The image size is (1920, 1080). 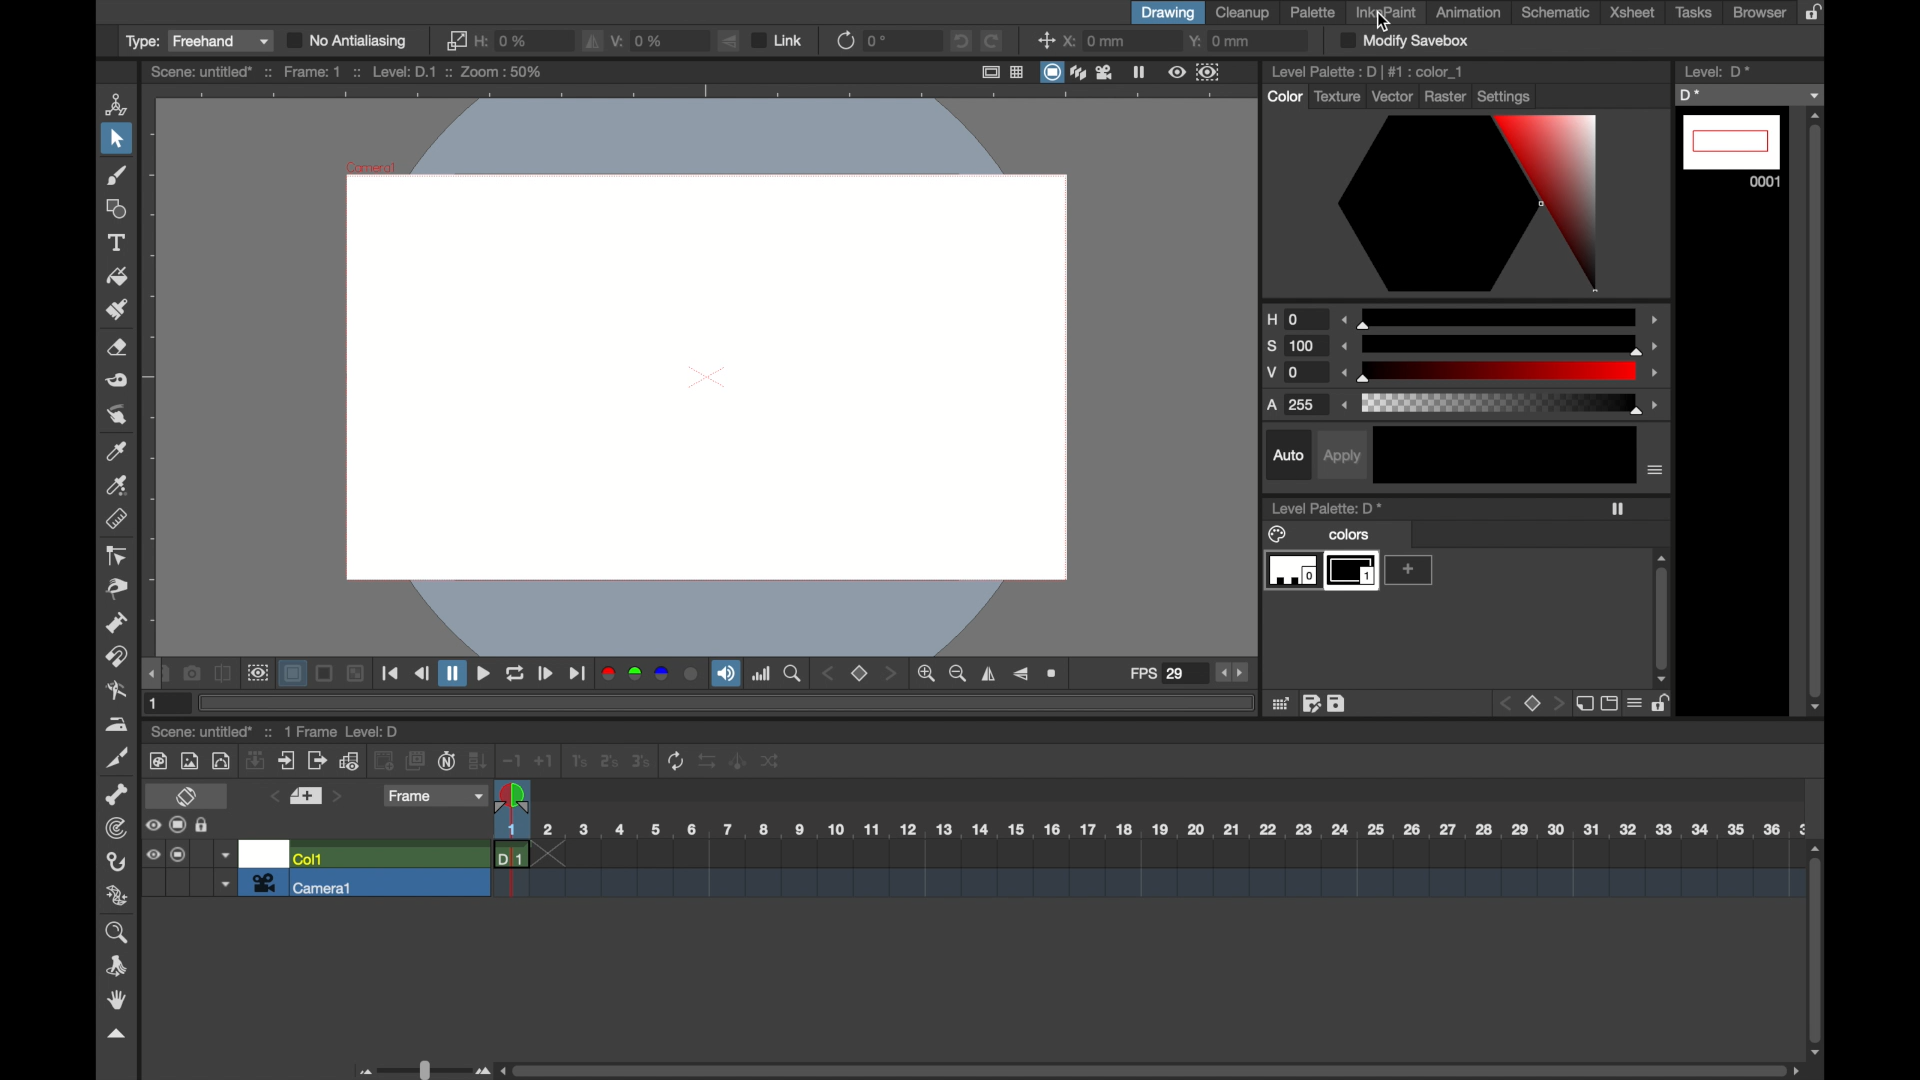 I want to click on stop, so click(x=1534, y=705).